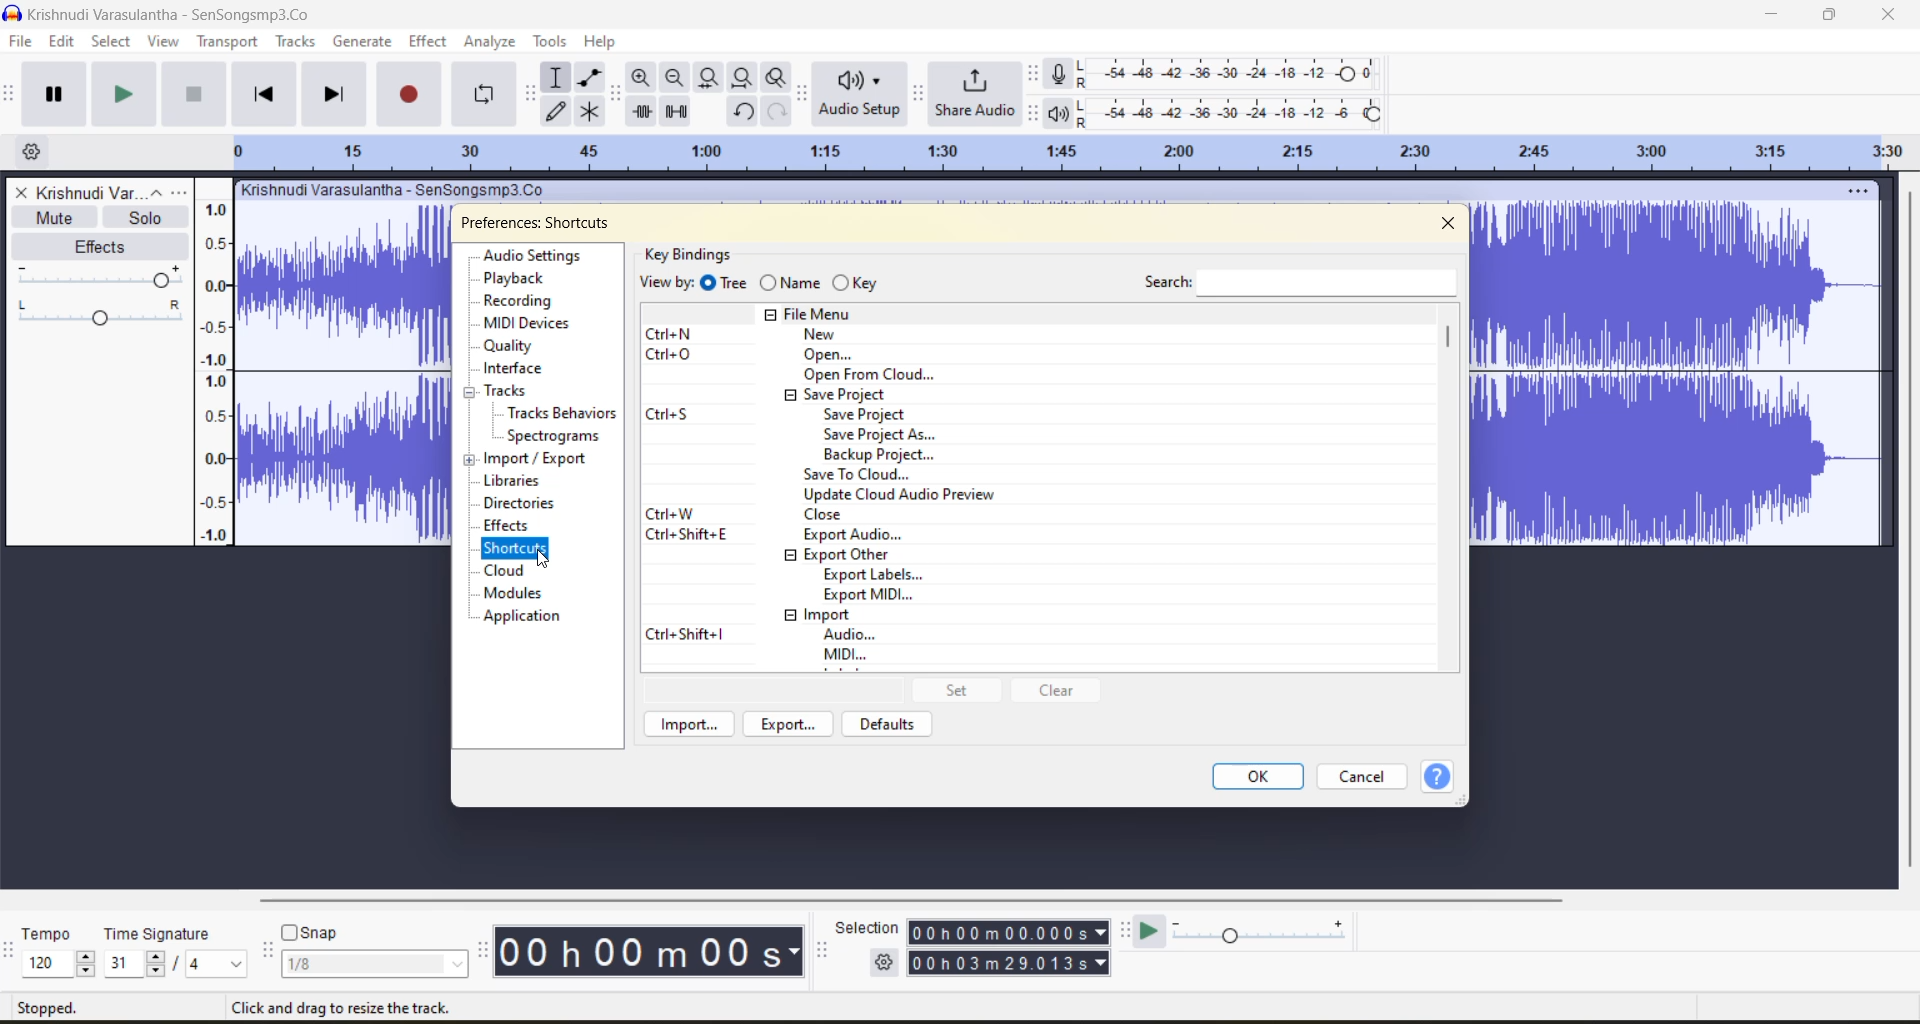 Image resolution: width=1920 pixels, height=1024 pixels. I want to click on playback speed, so click(1261, 930).